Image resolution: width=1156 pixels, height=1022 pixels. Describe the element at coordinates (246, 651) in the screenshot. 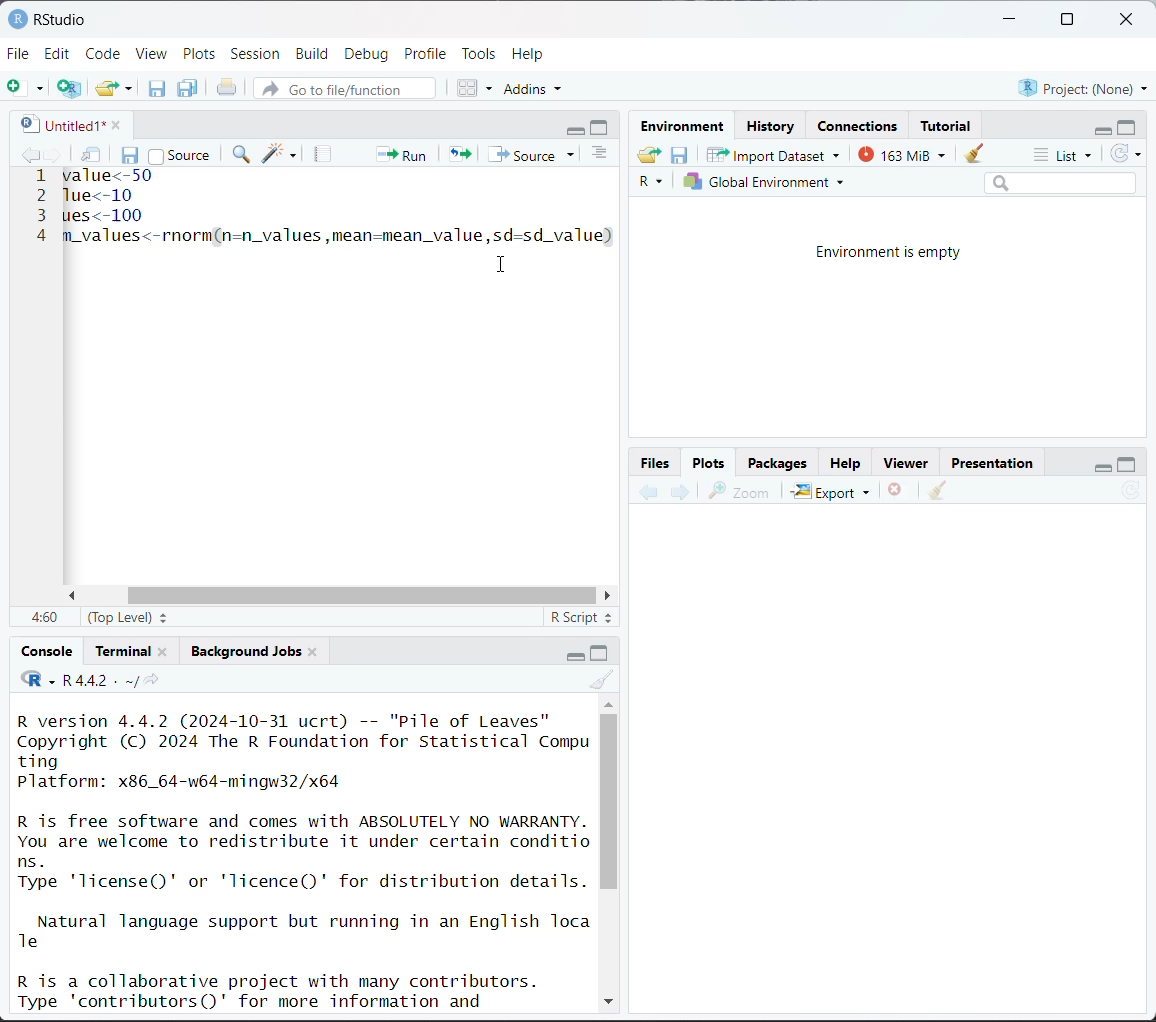

I see `Background jobs` at that location.